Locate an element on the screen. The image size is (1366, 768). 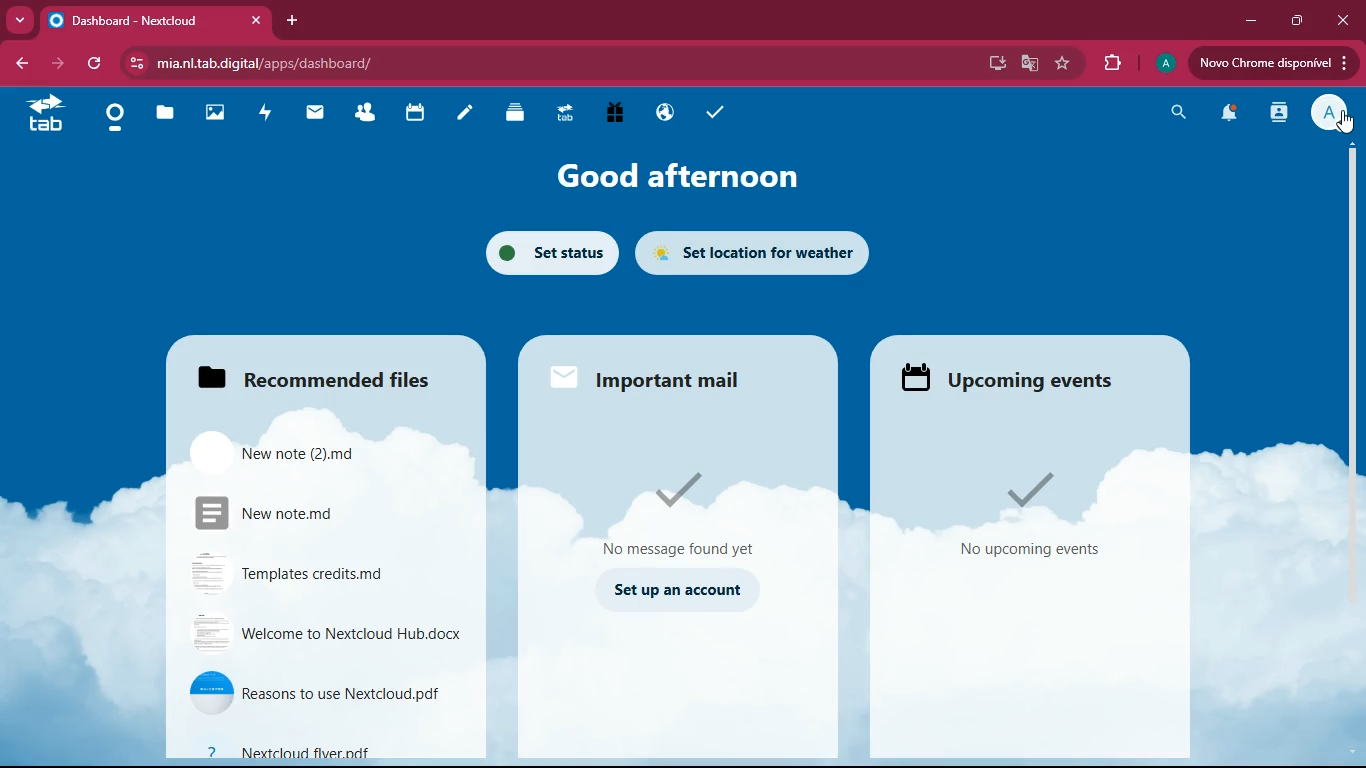
add tab is located at coordinates (290, 22).